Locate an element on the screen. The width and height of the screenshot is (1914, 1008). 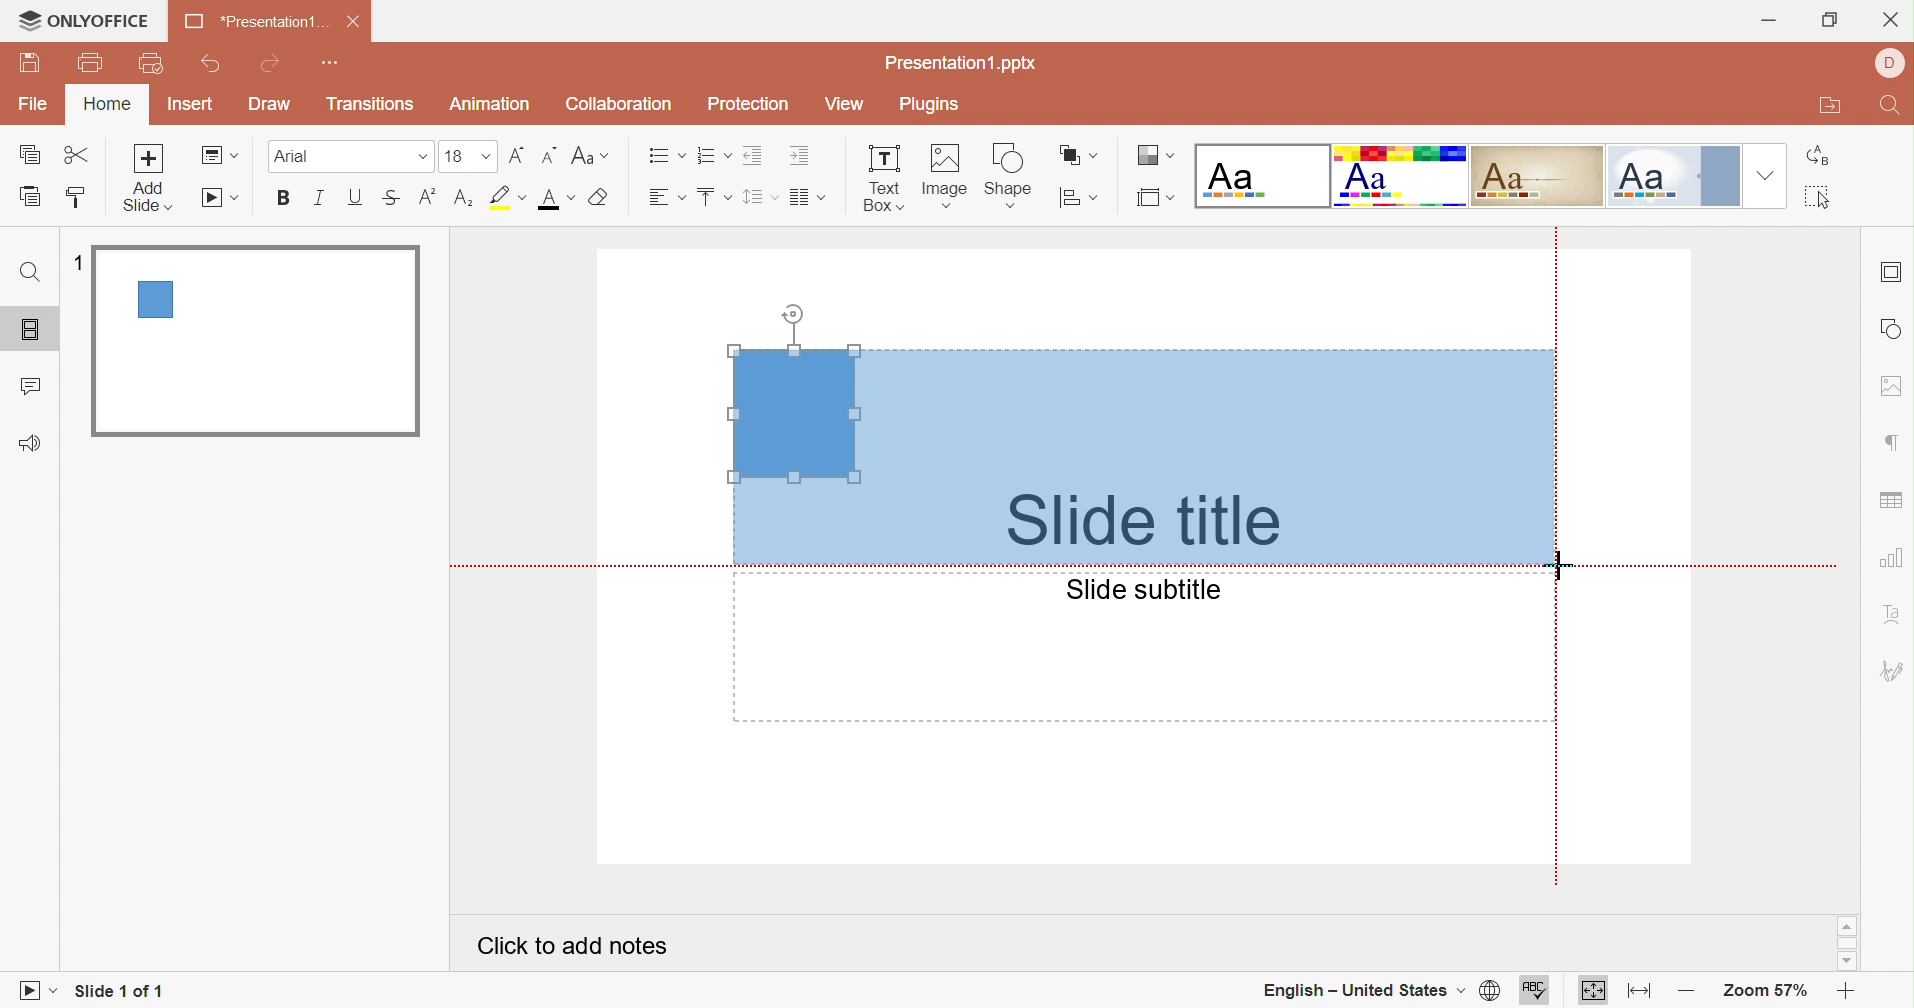
Quick print is located at coordinates (152, 65).